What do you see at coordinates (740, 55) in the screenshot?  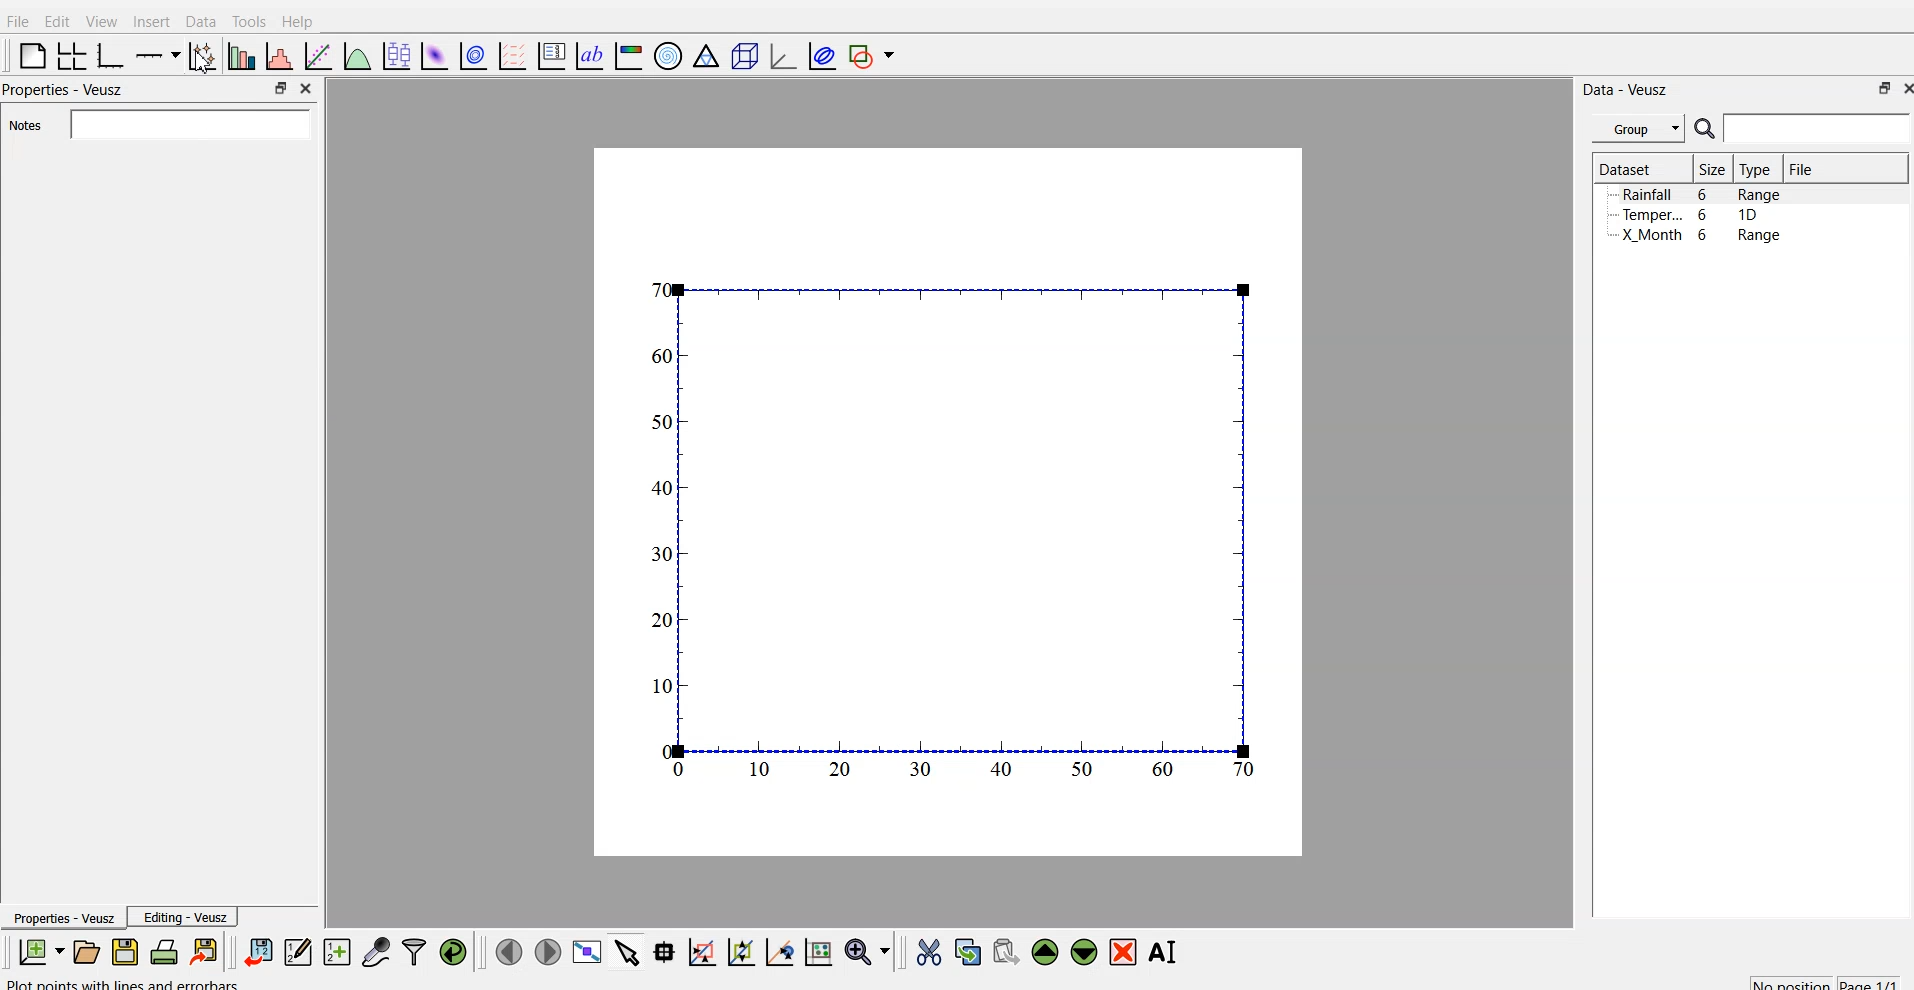 I see `3D scene` at bounding box center [740, 55].